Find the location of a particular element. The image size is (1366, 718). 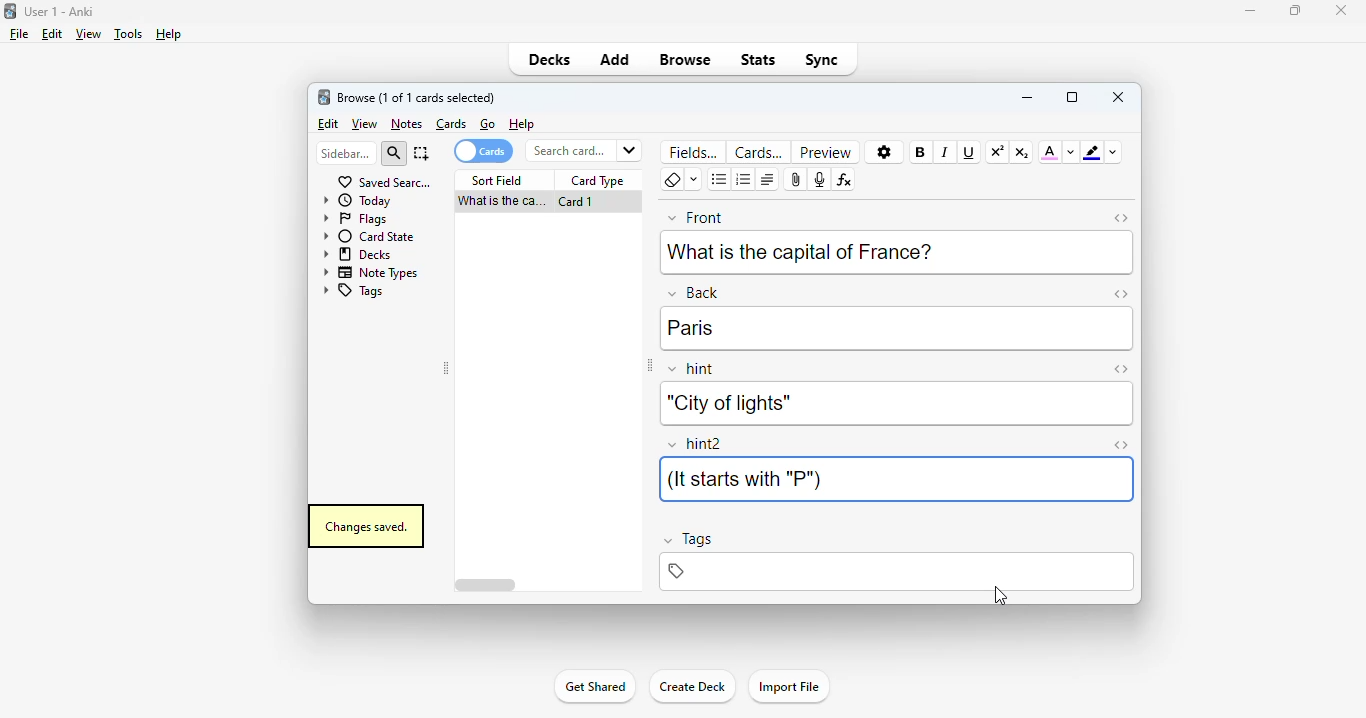

search bar is located at coordinates (582, 150).